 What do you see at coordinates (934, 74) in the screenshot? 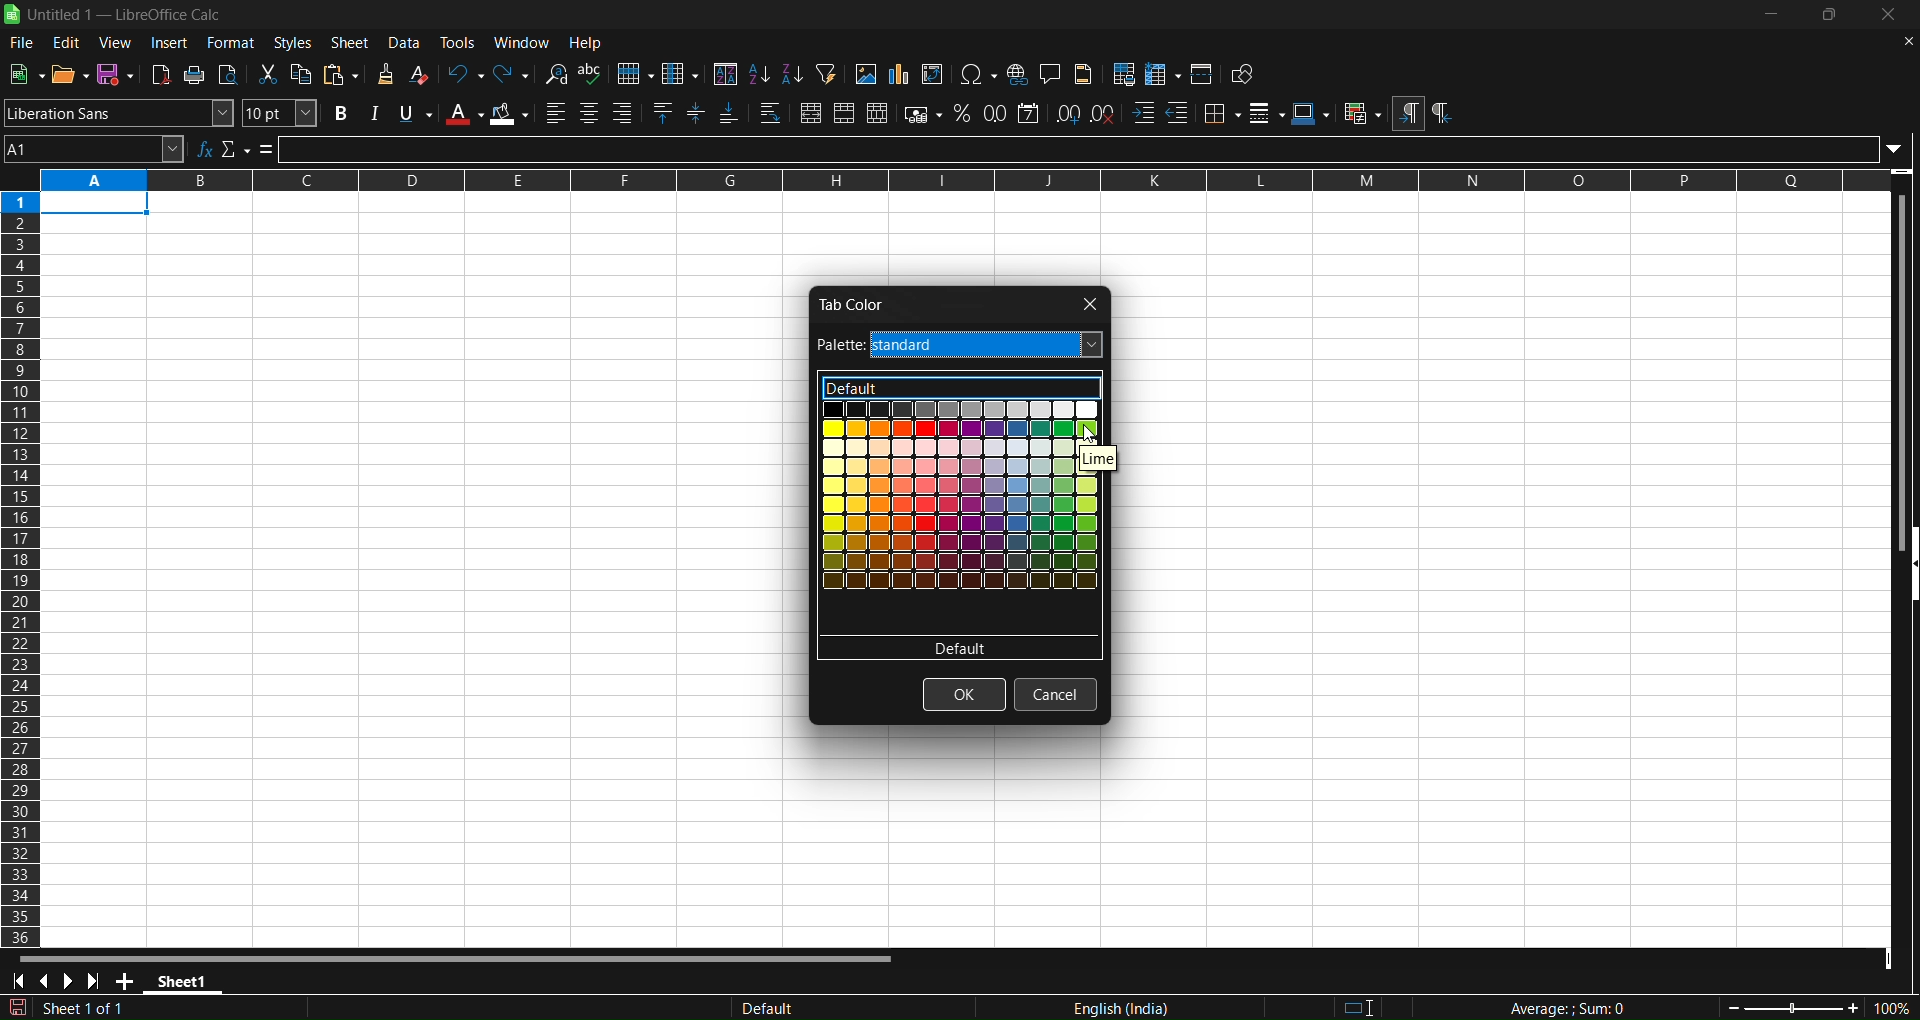
I see `insert or edit pivot table` at bounding box center [934, 74].